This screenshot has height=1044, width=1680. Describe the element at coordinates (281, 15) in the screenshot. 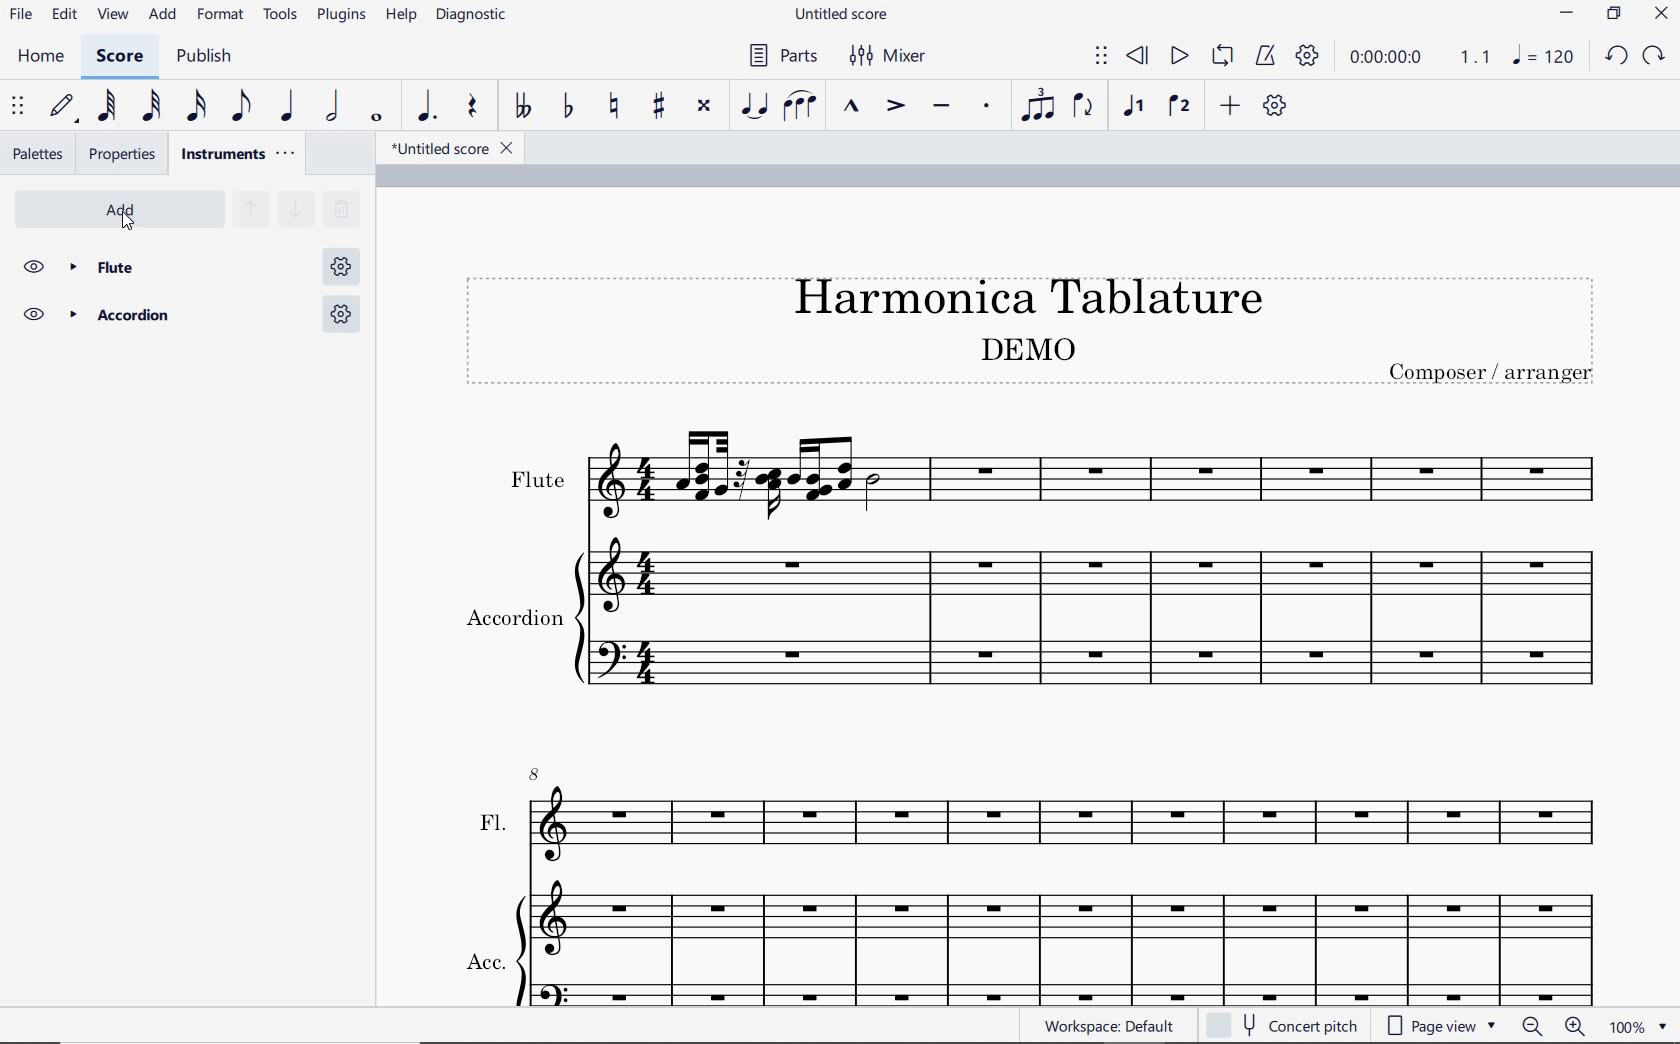

I see `TOOLS` at that location.